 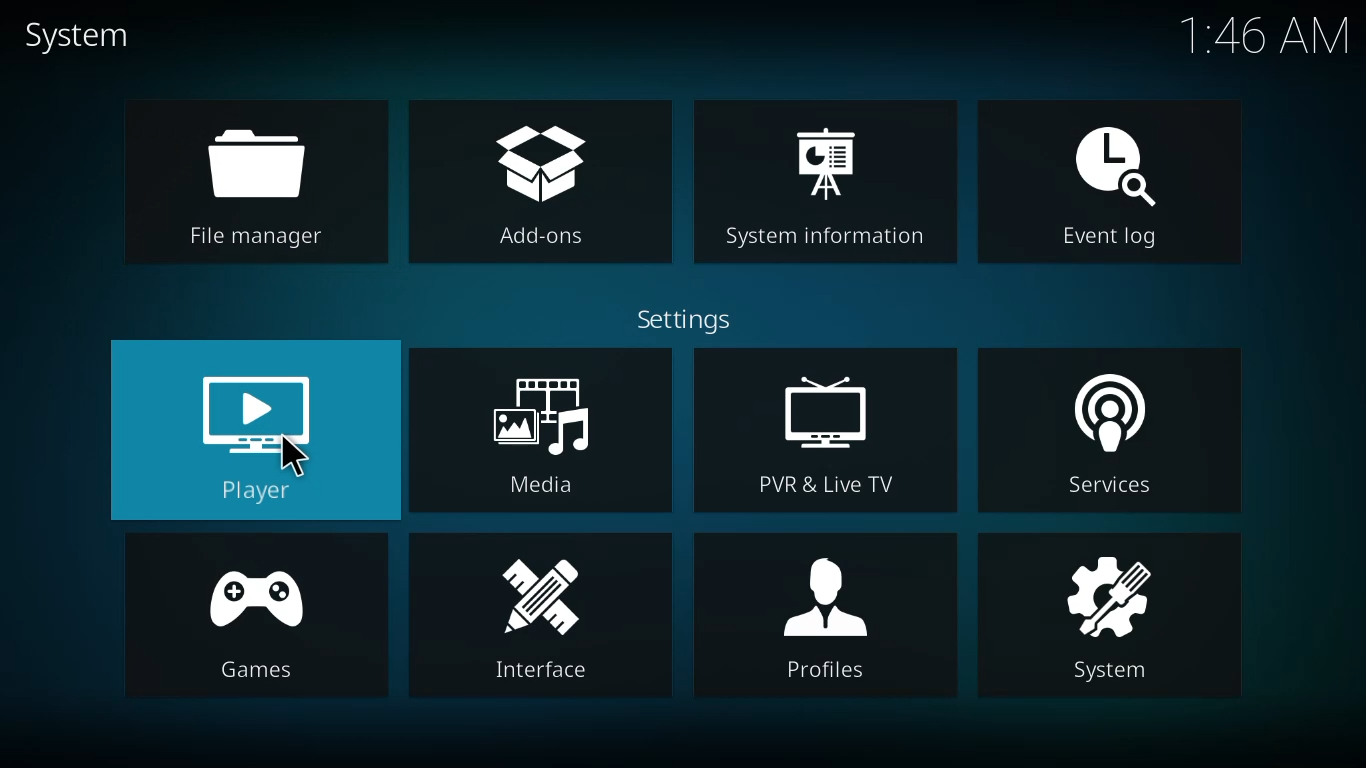 What do you see at coordinates (543, 191) in the screenshot?
I see `add-ons` at bounding box center [543, 191].